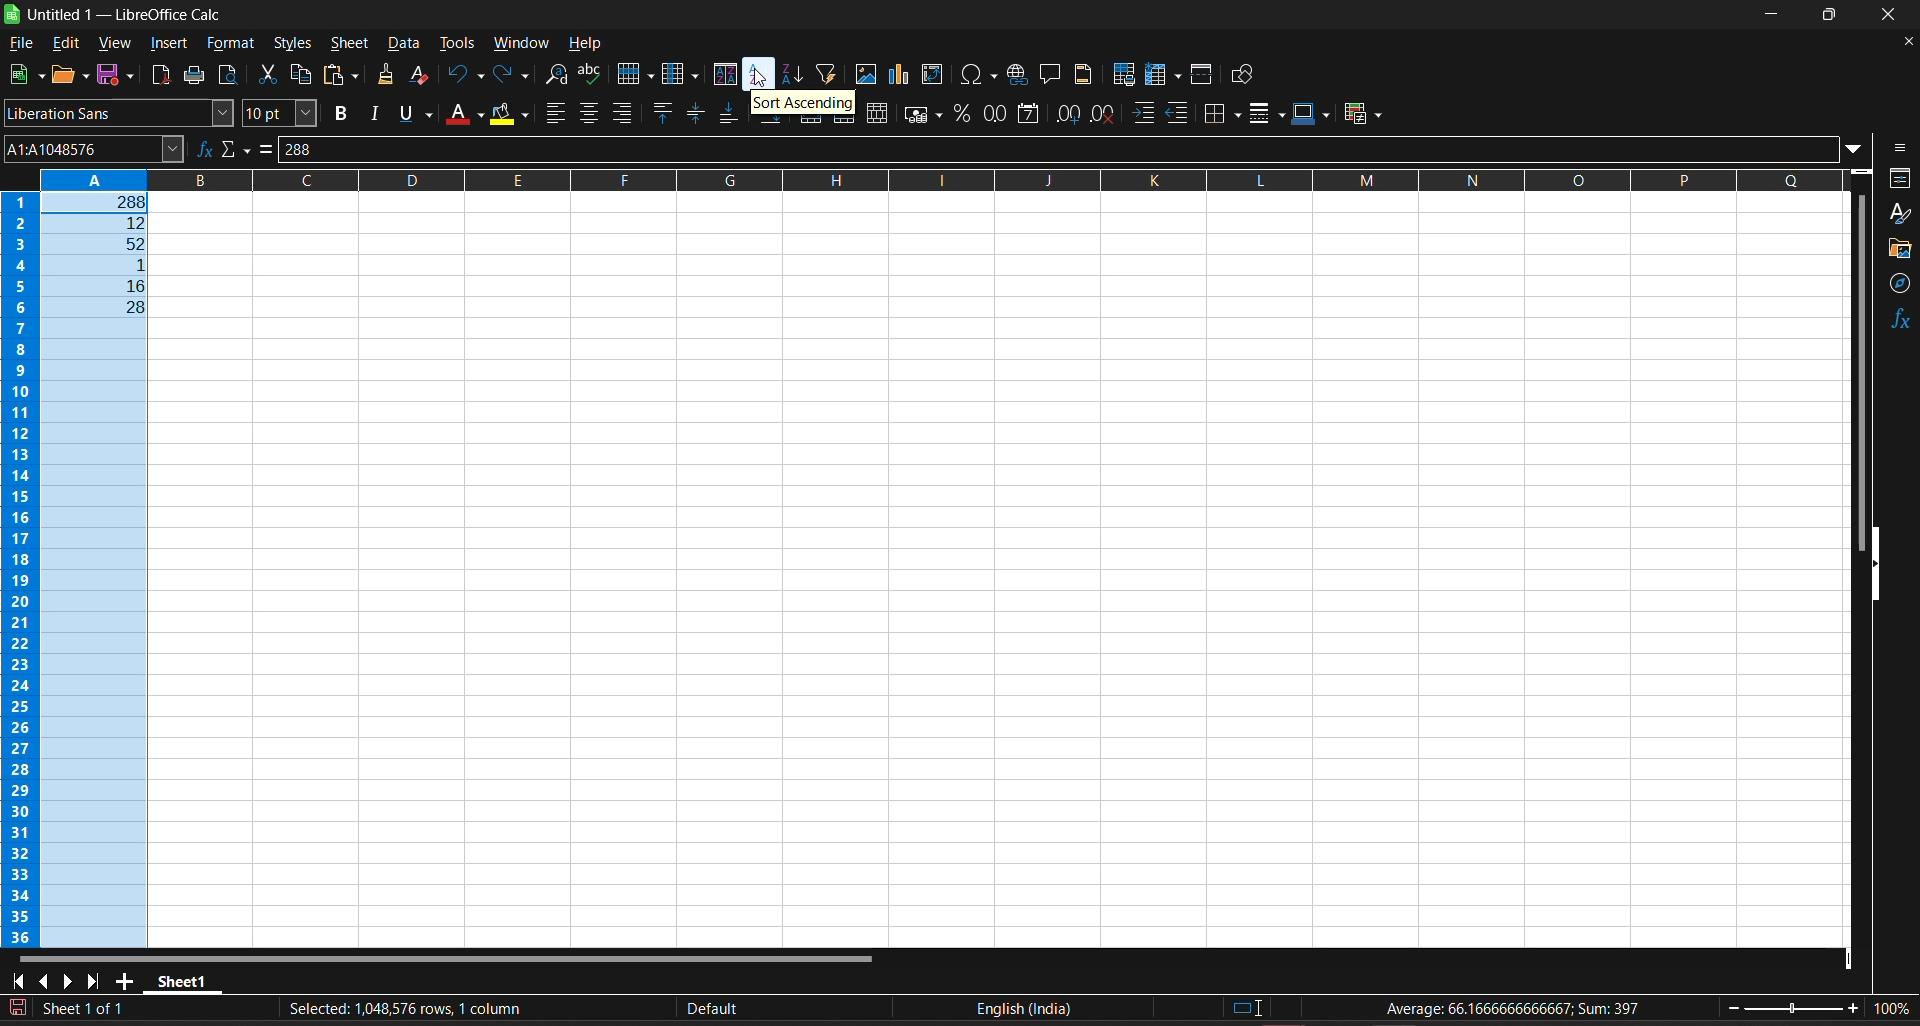 The height and width of the screenshot is (1026, 1920). I want to click on sheet name, so click(184, 979).